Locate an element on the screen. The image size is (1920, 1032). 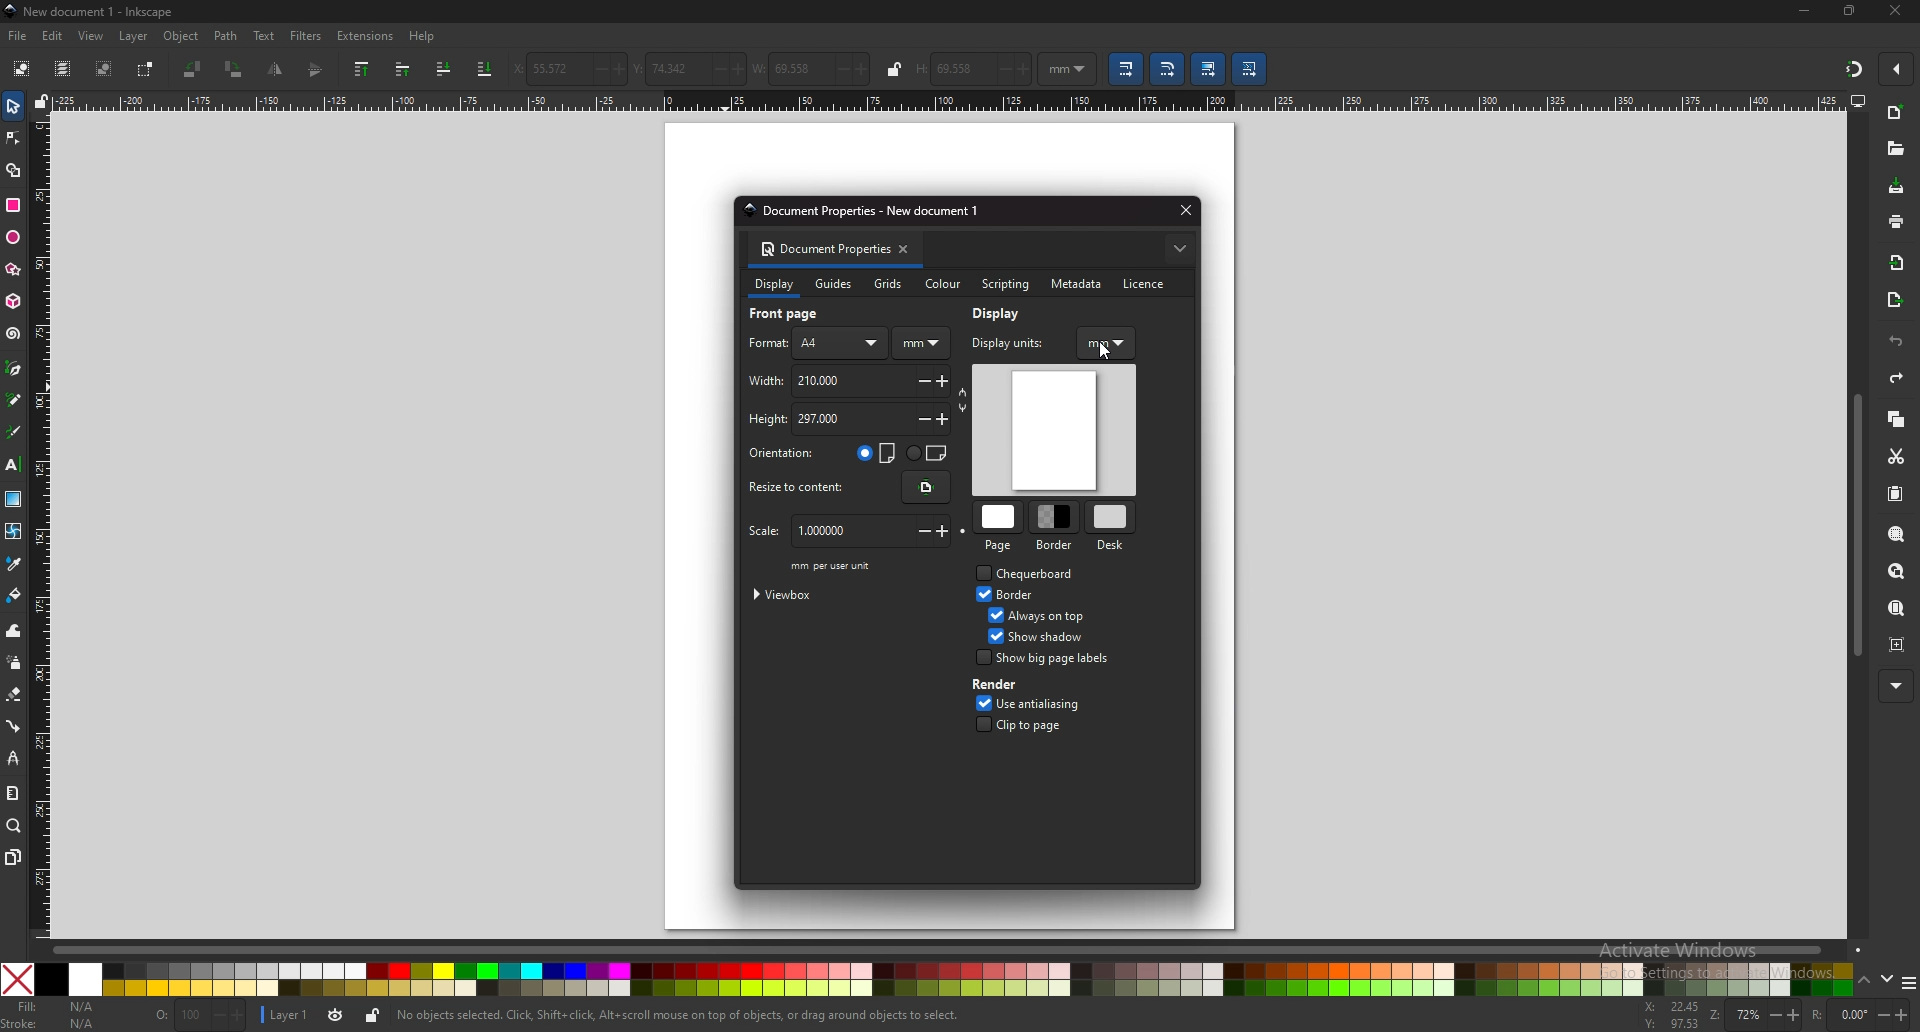
use anti aliasing is located at coordinates (1061, 703).